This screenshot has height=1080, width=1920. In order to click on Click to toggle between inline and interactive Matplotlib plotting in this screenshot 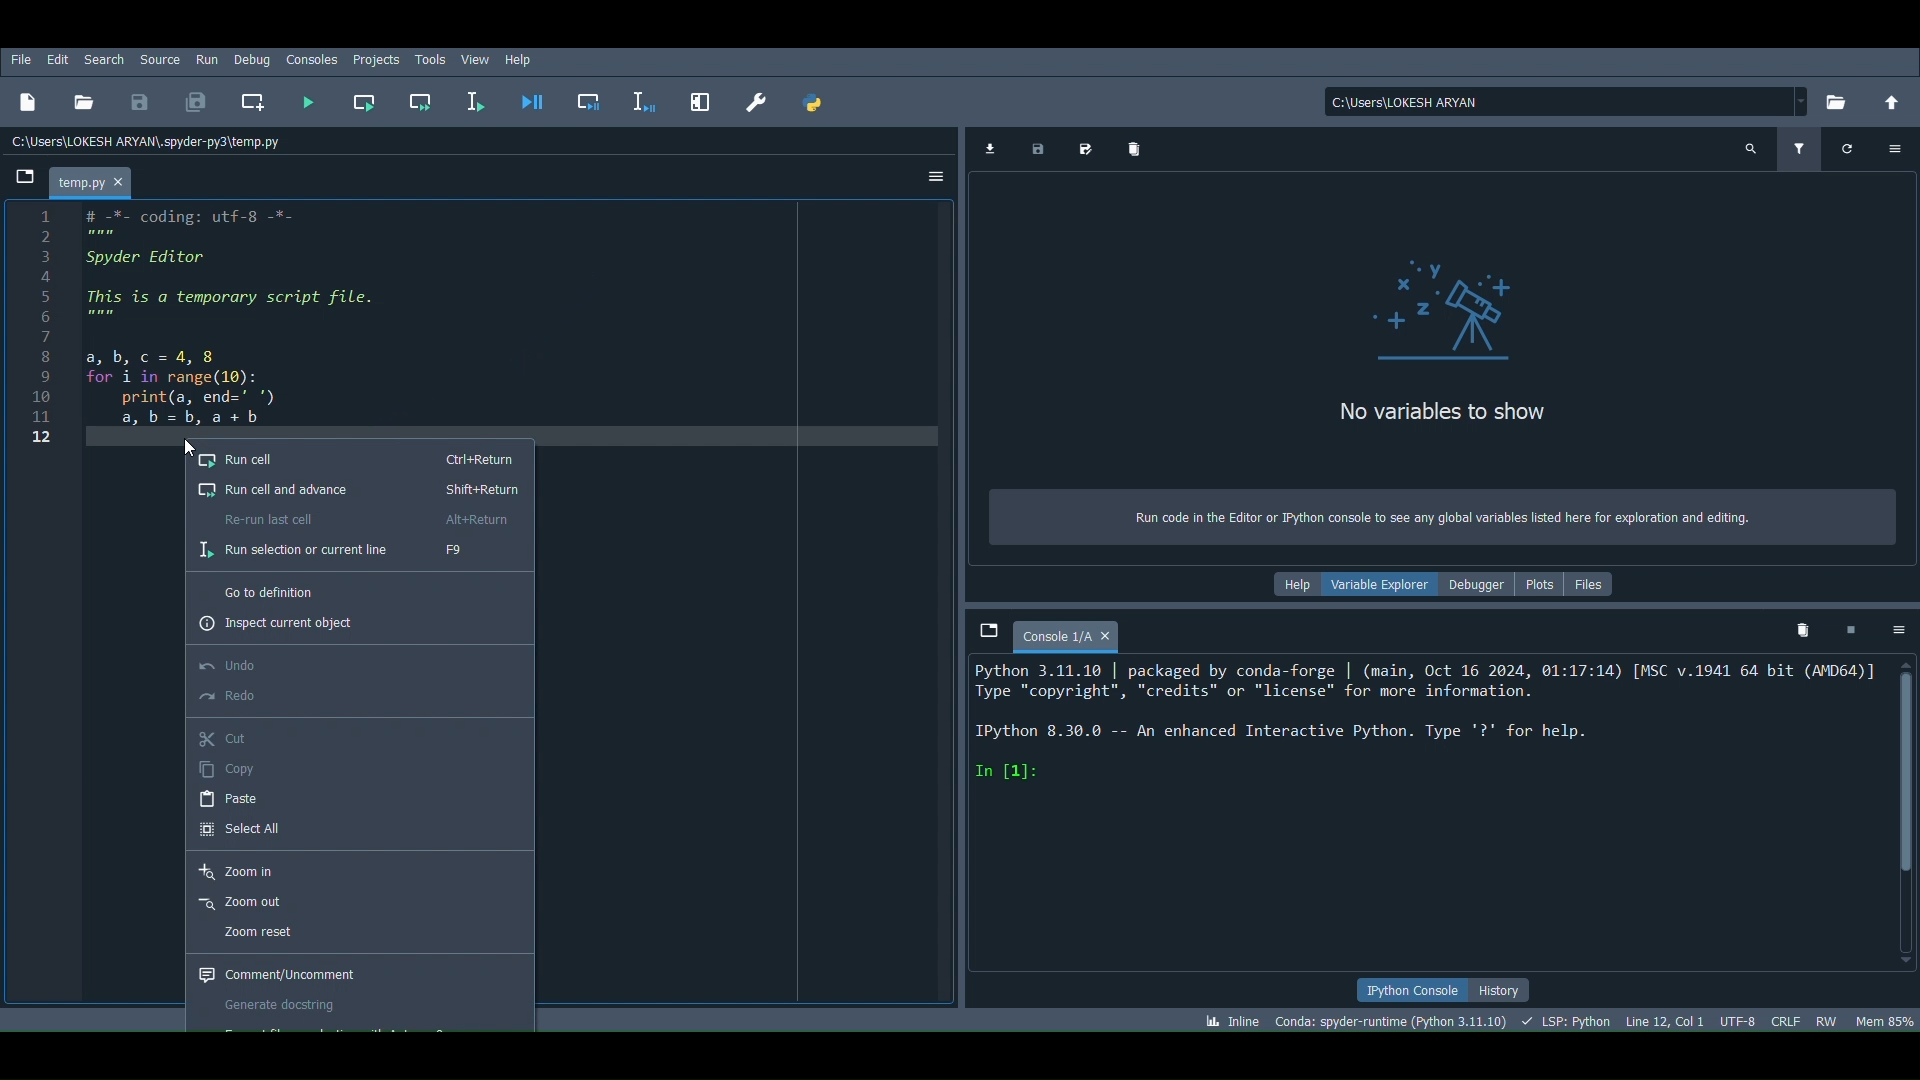, I will do `click(1230, 1019)`.